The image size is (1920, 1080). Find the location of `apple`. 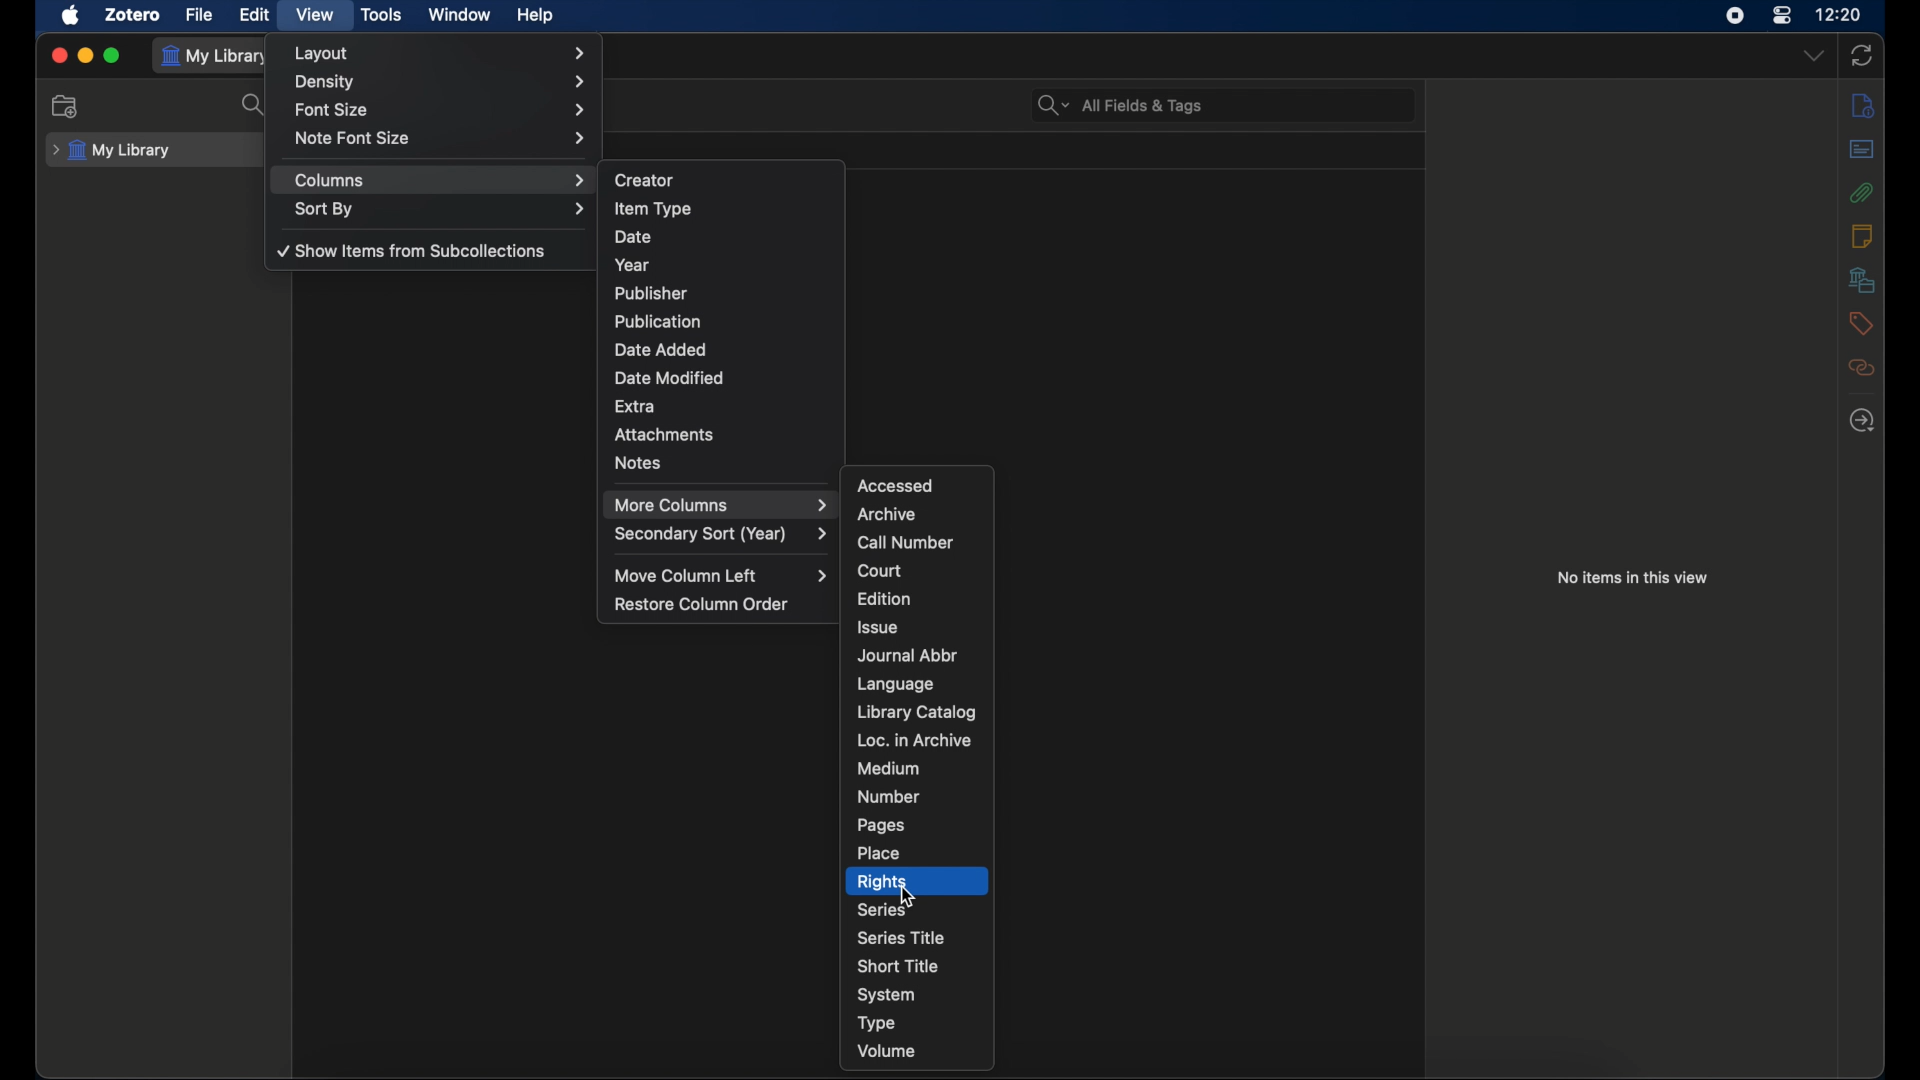

apple is located at coordinates (71, 16).